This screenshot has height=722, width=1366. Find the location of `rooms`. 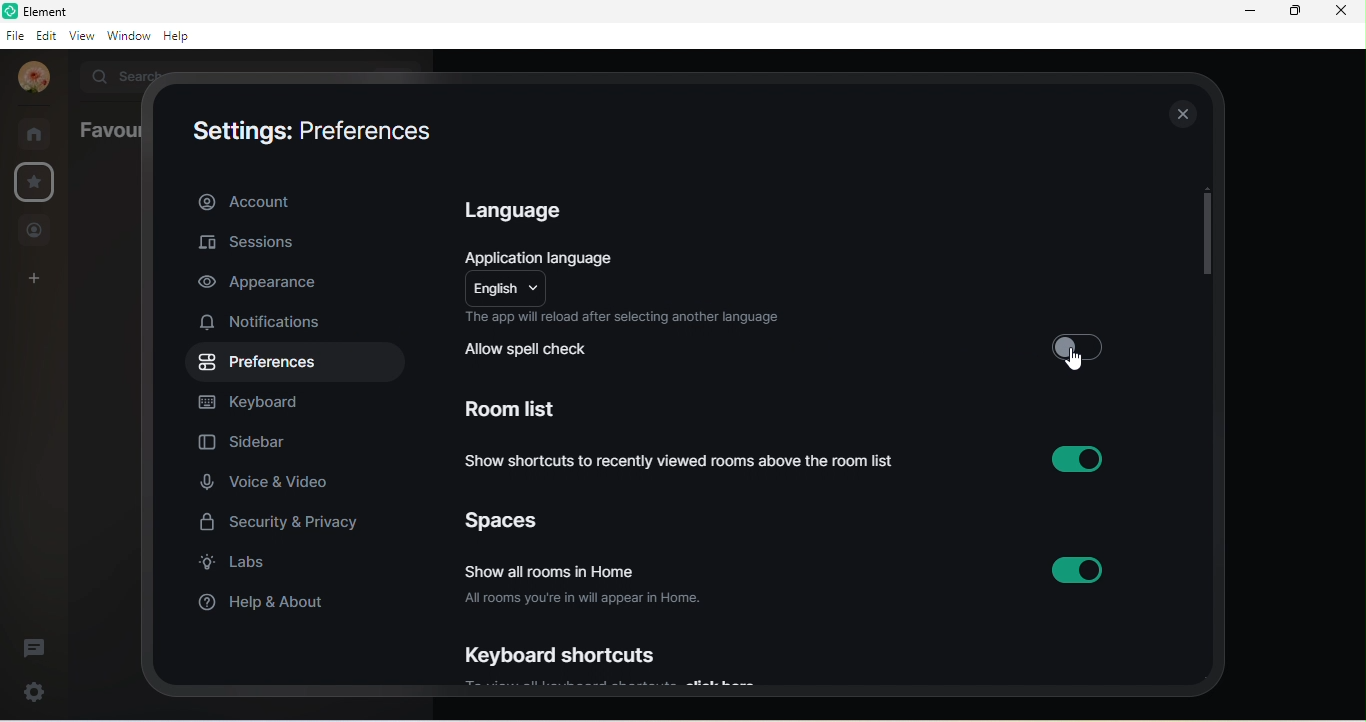

rooms is located at coordinates (35, 133).